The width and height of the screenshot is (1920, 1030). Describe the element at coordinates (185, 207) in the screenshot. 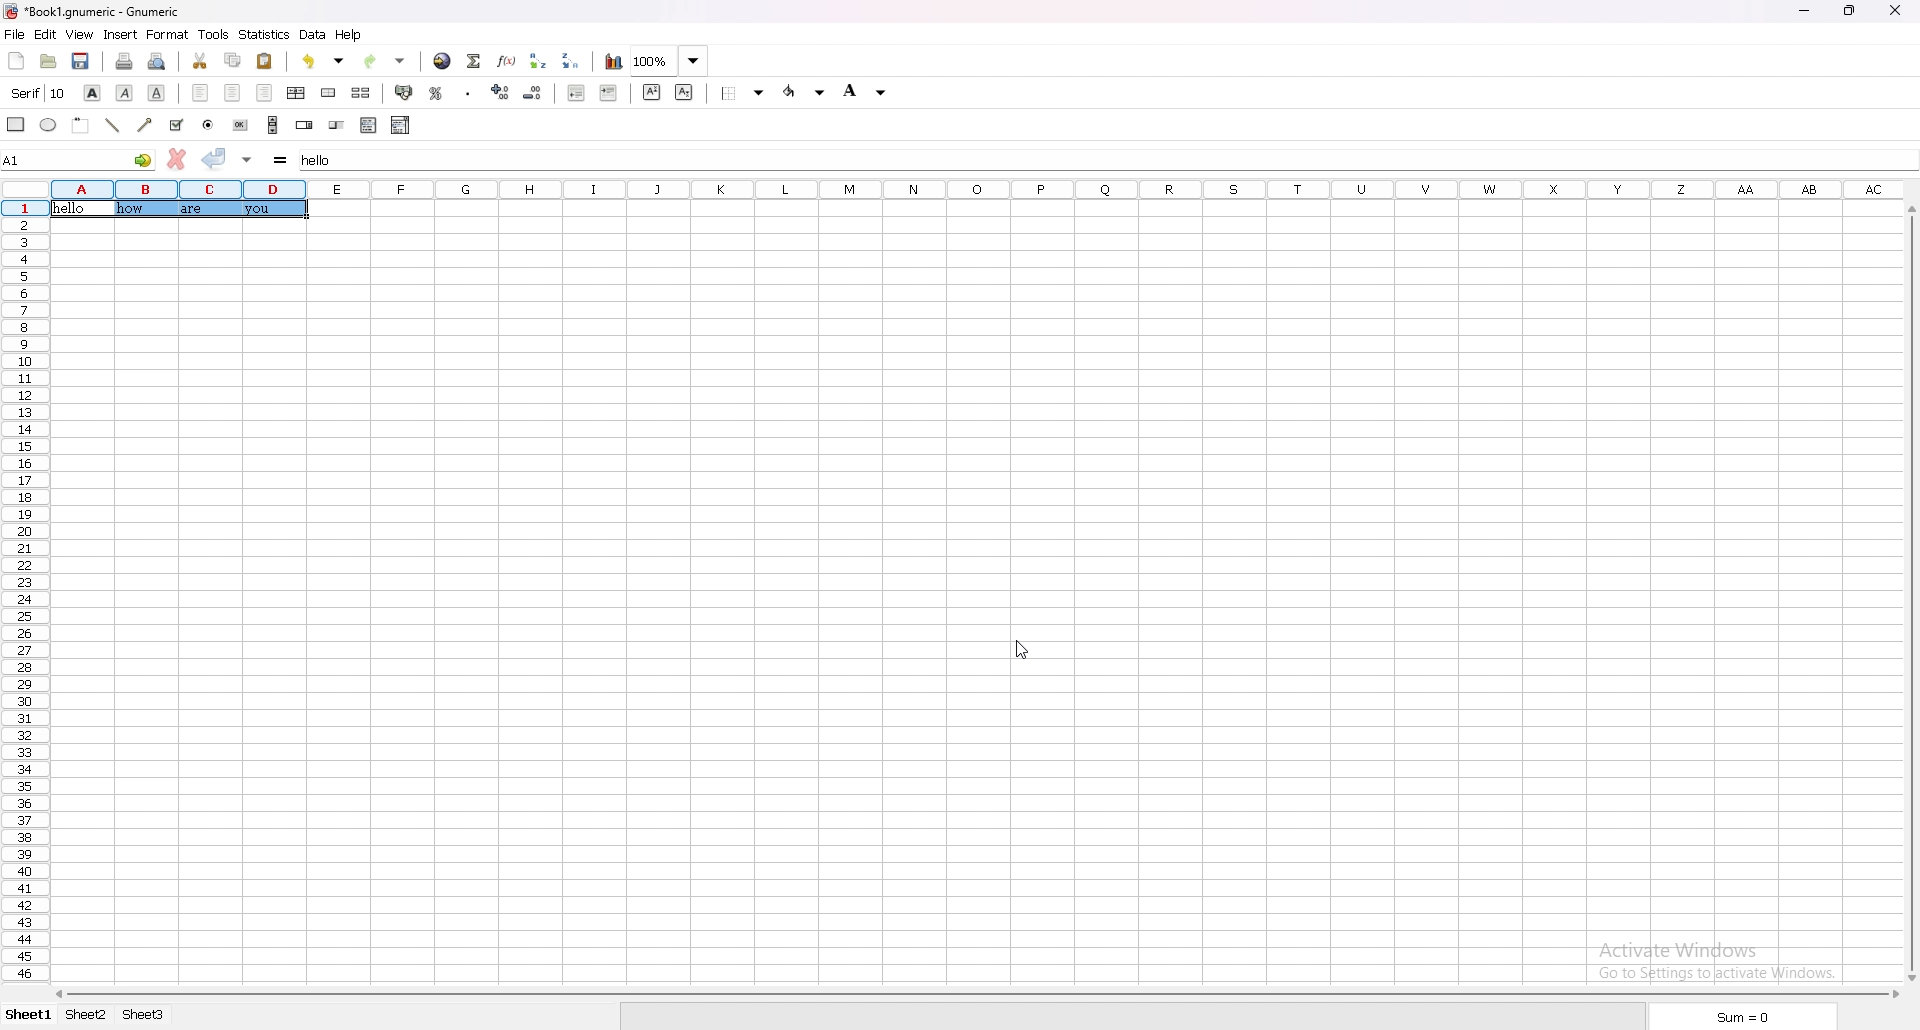

I see `texts` at that location.